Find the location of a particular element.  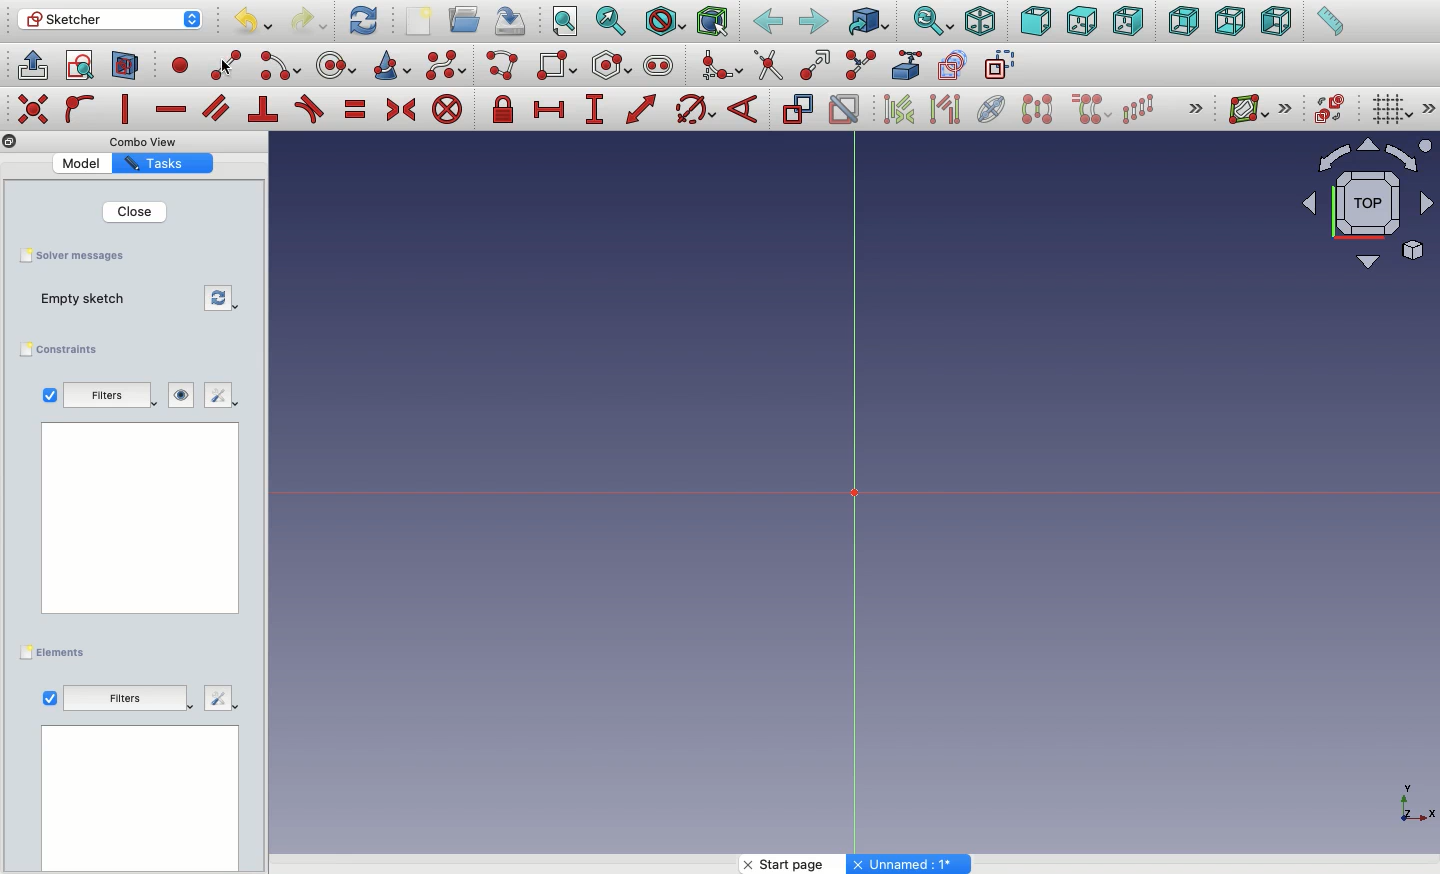

Slot is located at coordinates (659, 66).